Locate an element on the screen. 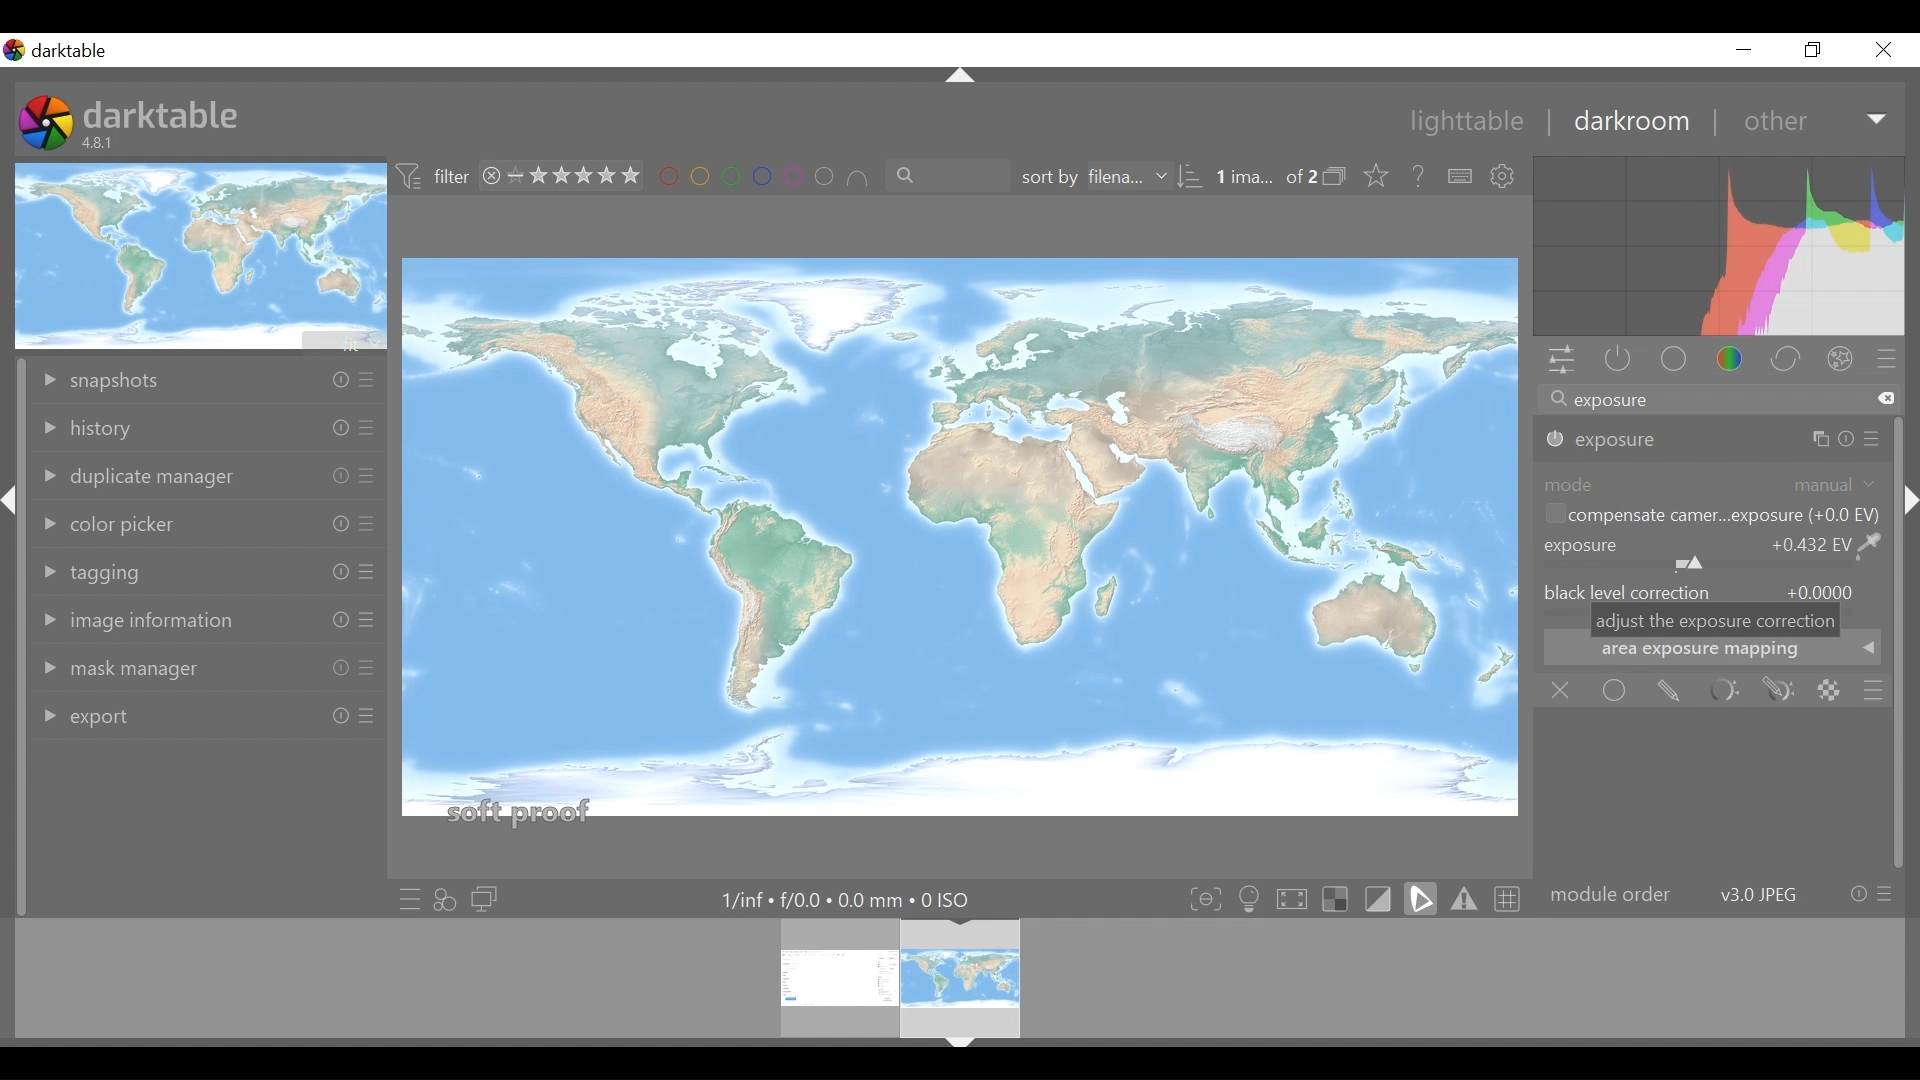 This screenshot has height=1080, width=1920. sort by is located at coordinates (1105, 178).